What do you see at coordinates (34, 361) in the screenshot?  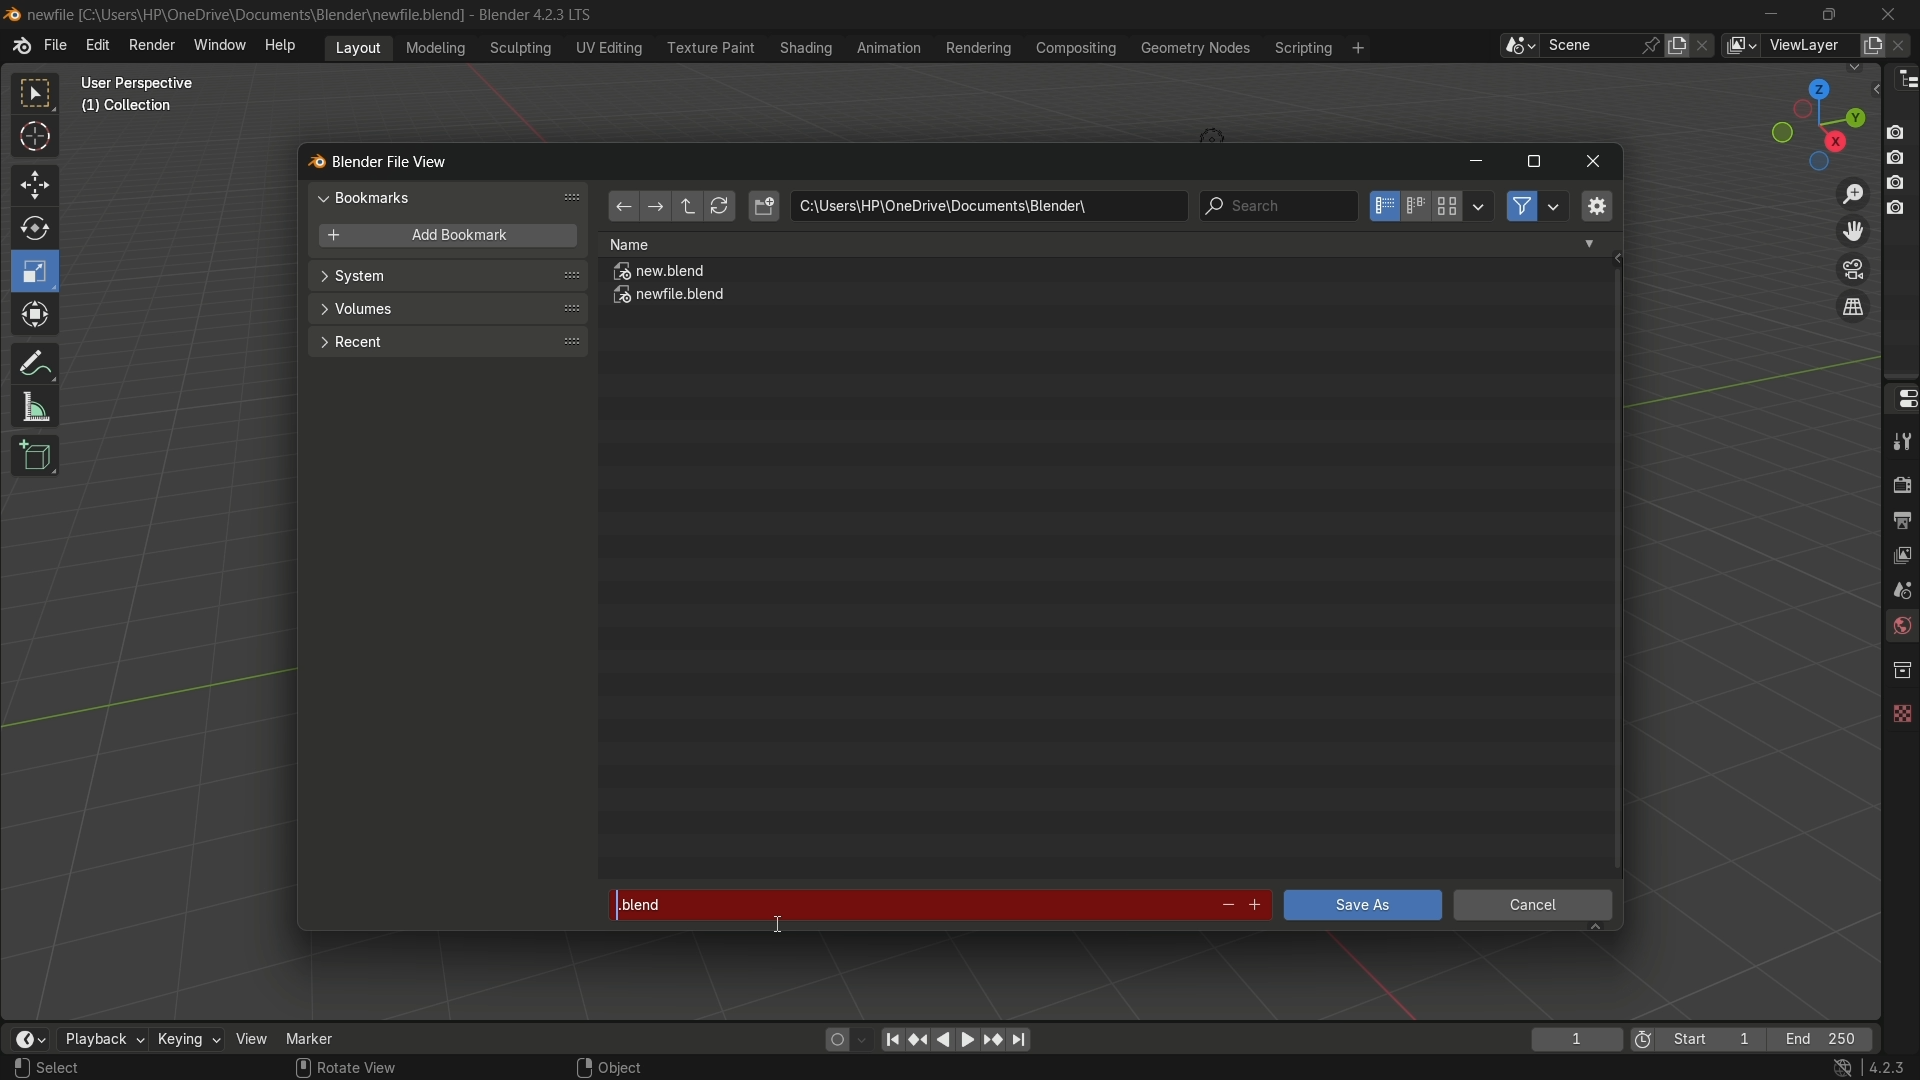 I see `annotate` at bounding box center [34, 361].